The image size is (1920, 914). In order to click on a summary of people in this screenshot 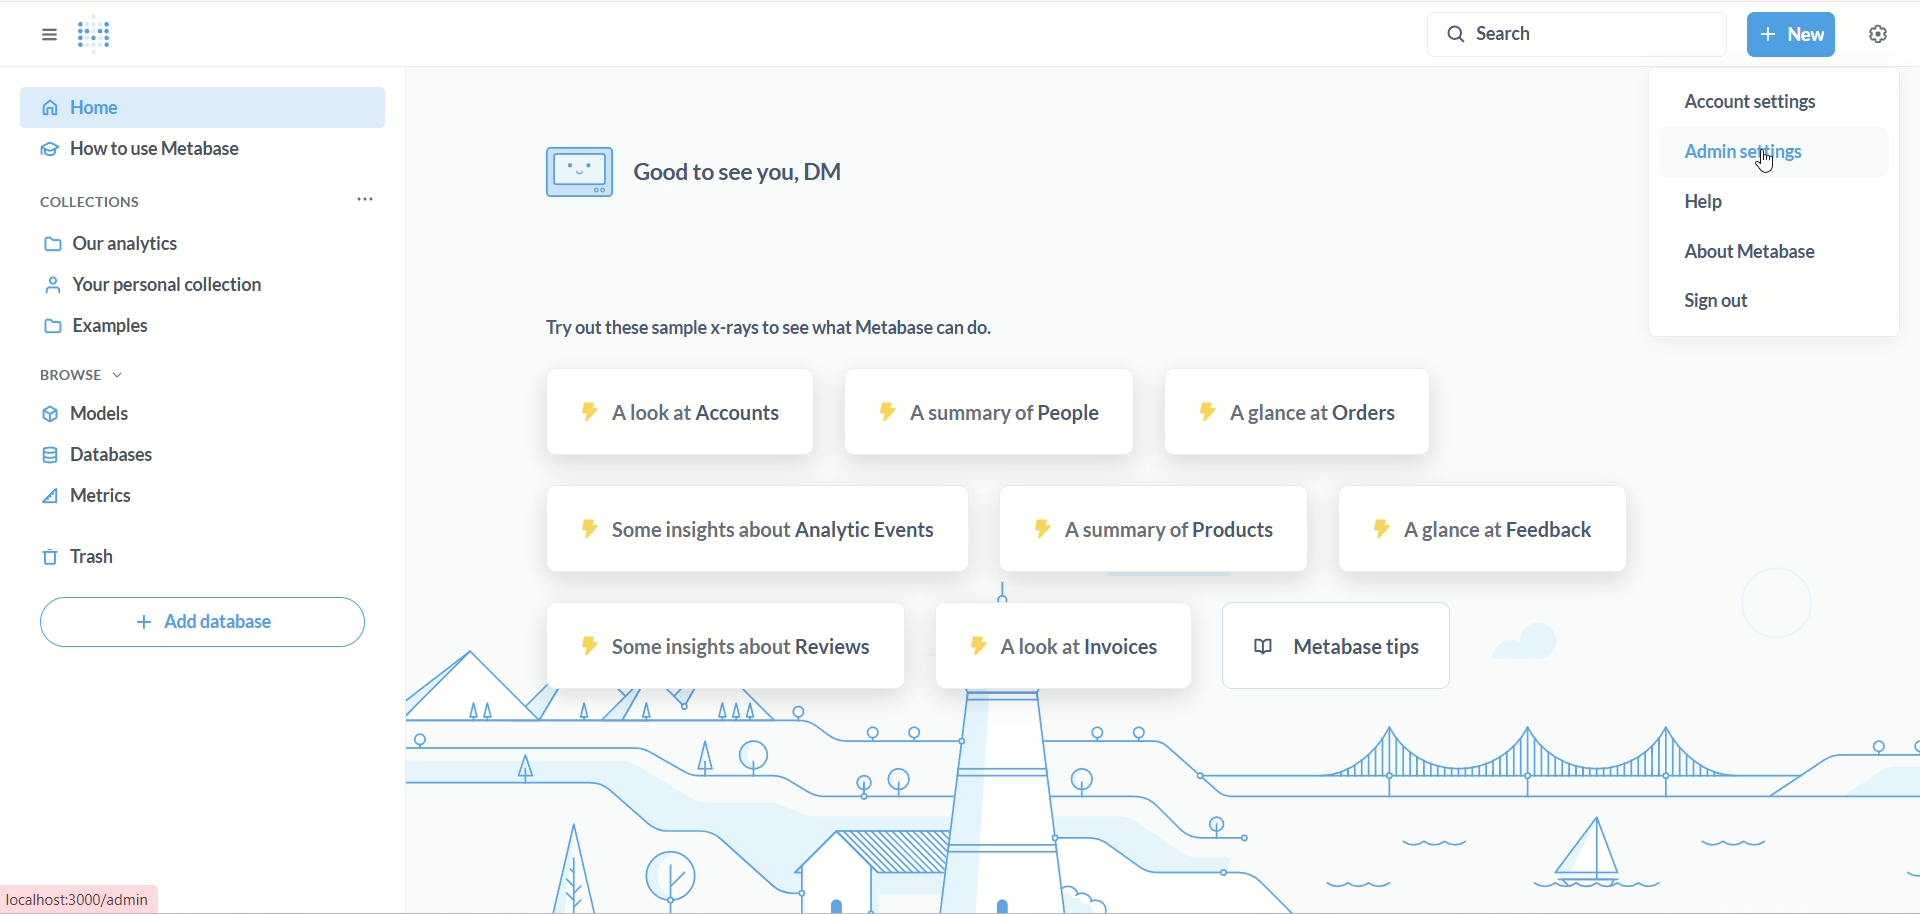, I will do `click(988, 414)`.